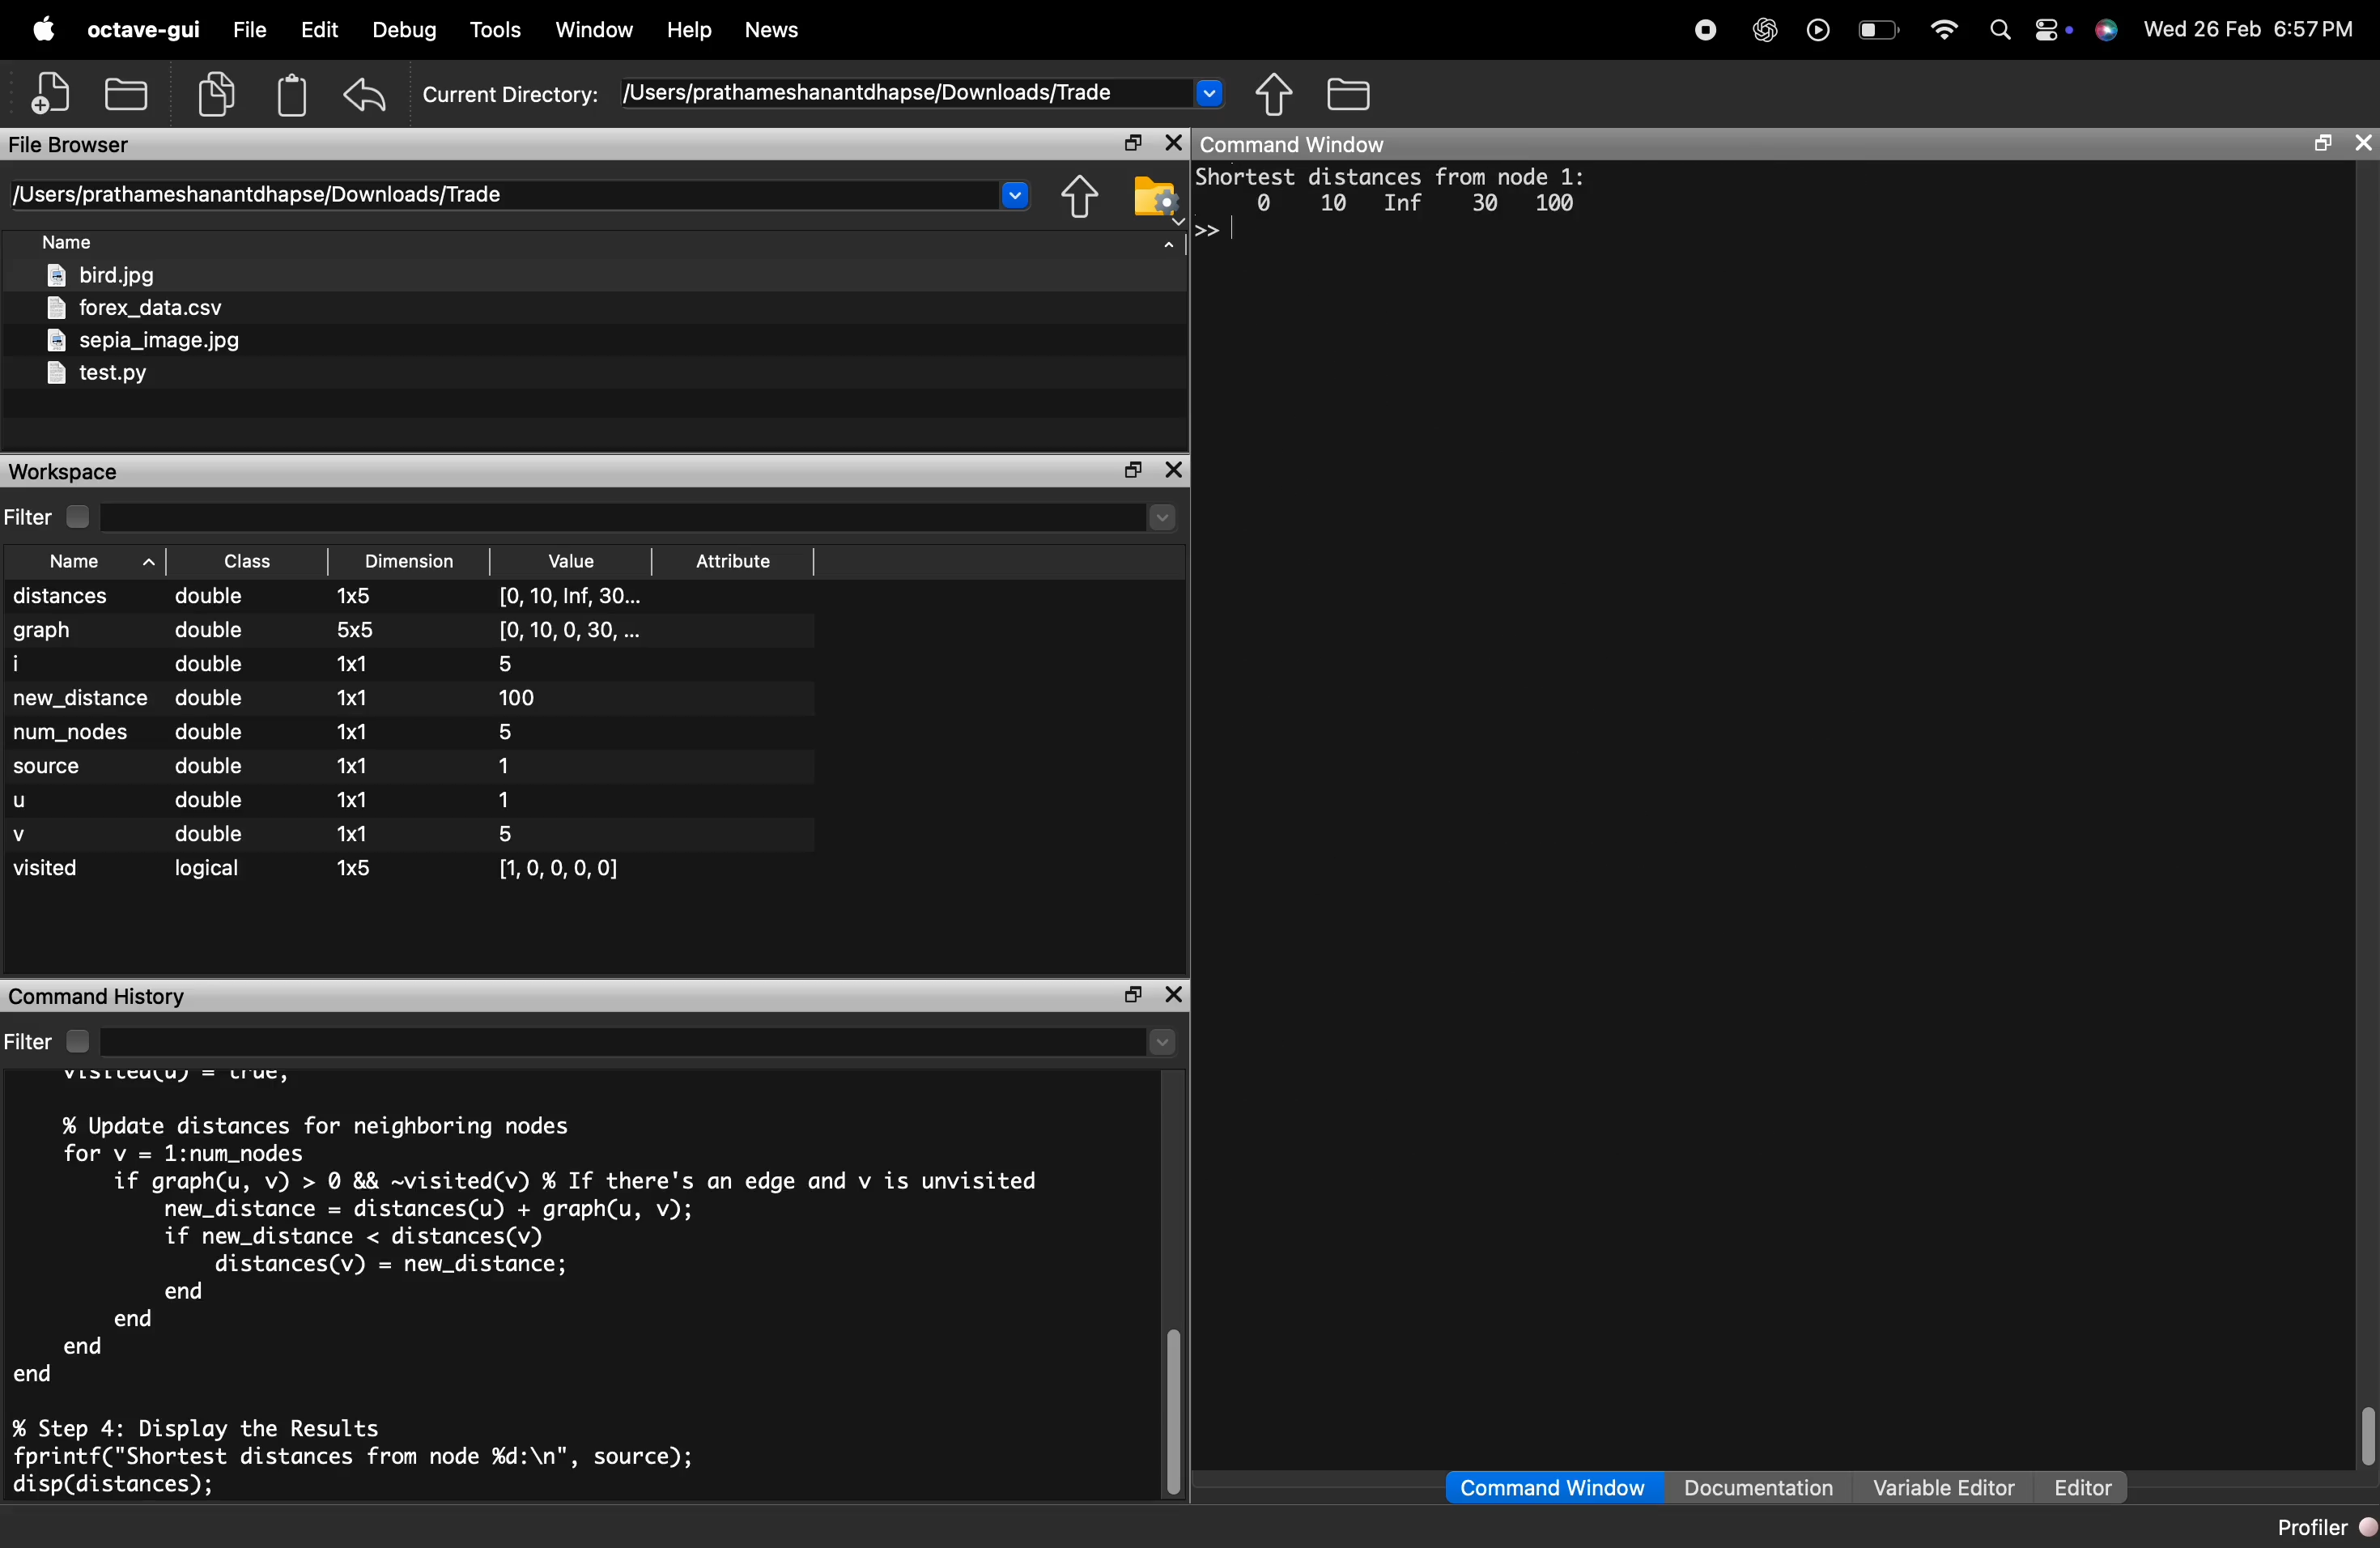 This screenshot has width=2380, height=1548. Describe the element at coordinates (406, 31) in the screenshot. I see `debug` at that location.